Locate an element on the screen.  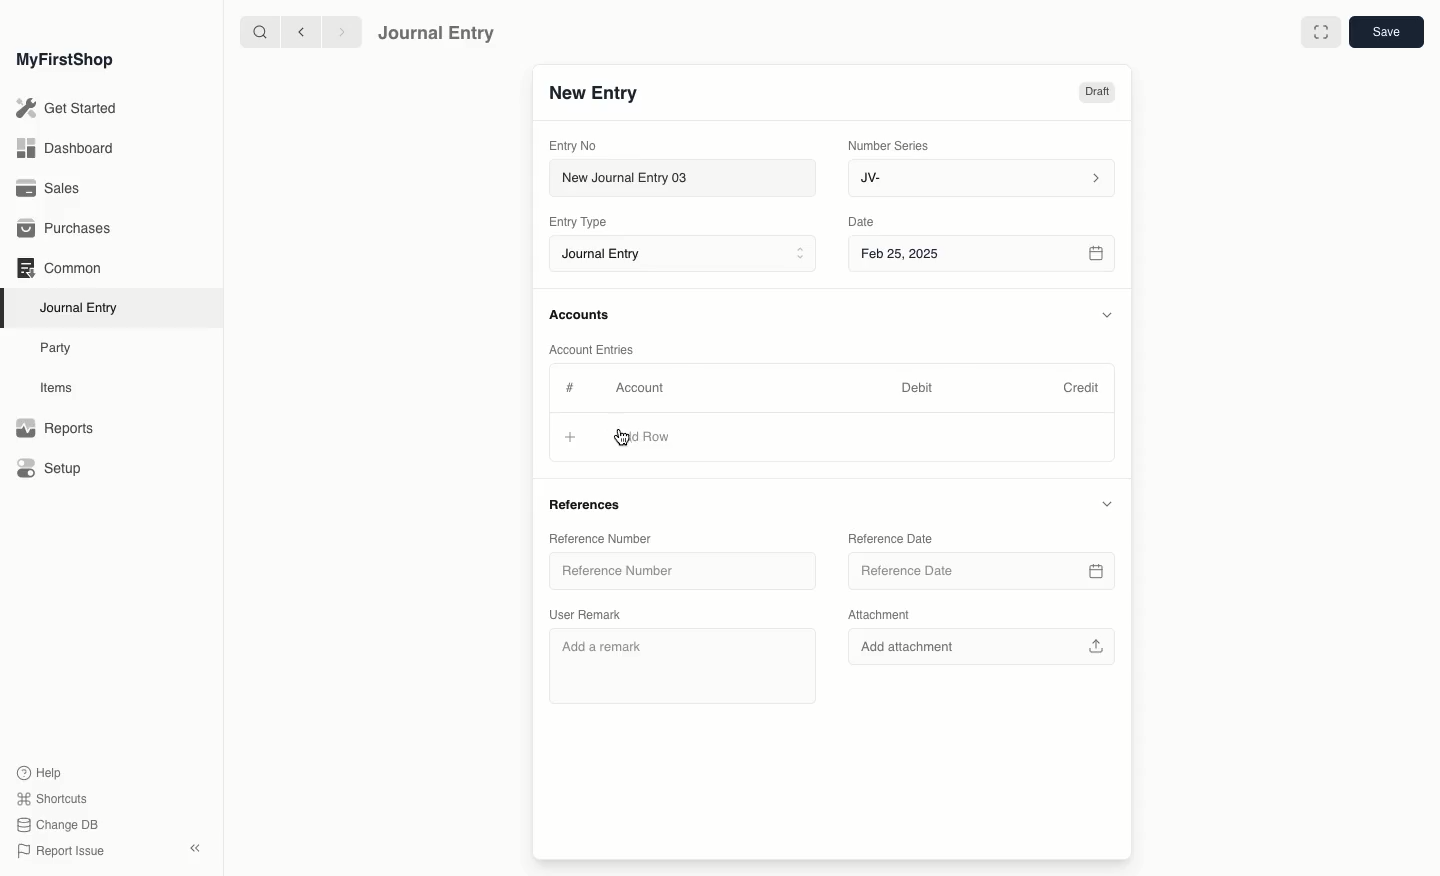
search is located at coordinates (255, 32).